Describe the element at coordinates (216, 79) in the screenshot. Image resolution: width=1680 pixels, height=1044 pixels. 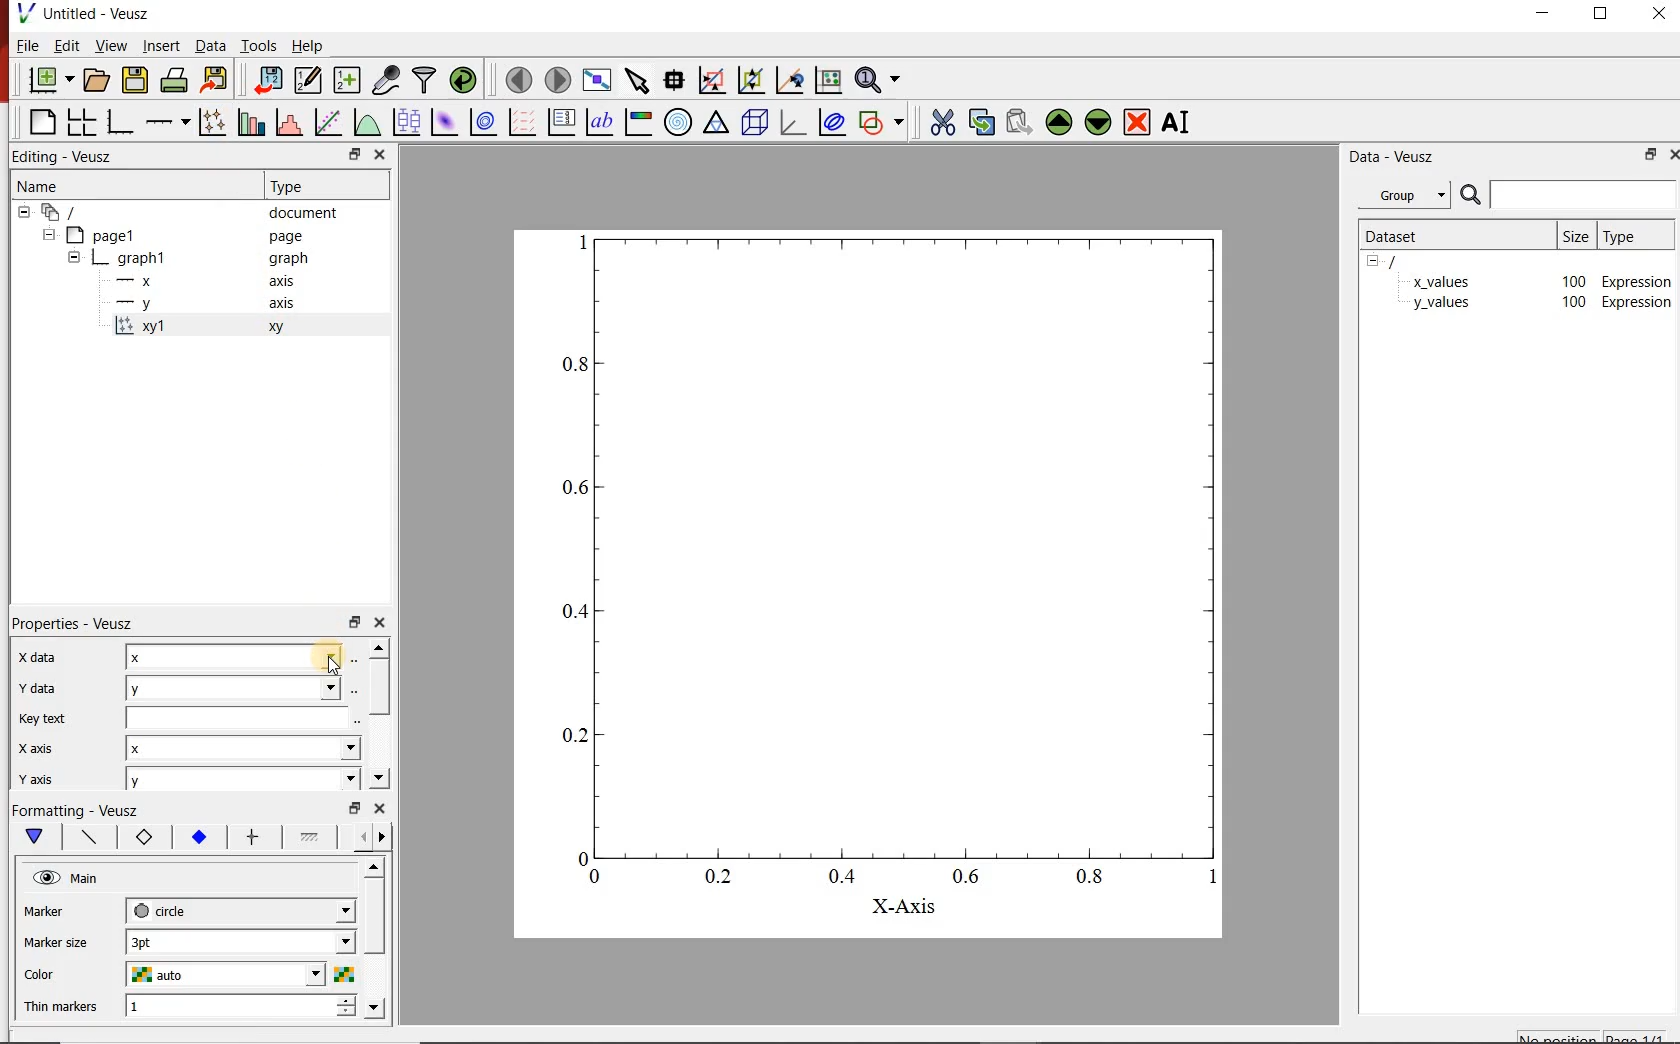
I see `export to graphics format` at that location.